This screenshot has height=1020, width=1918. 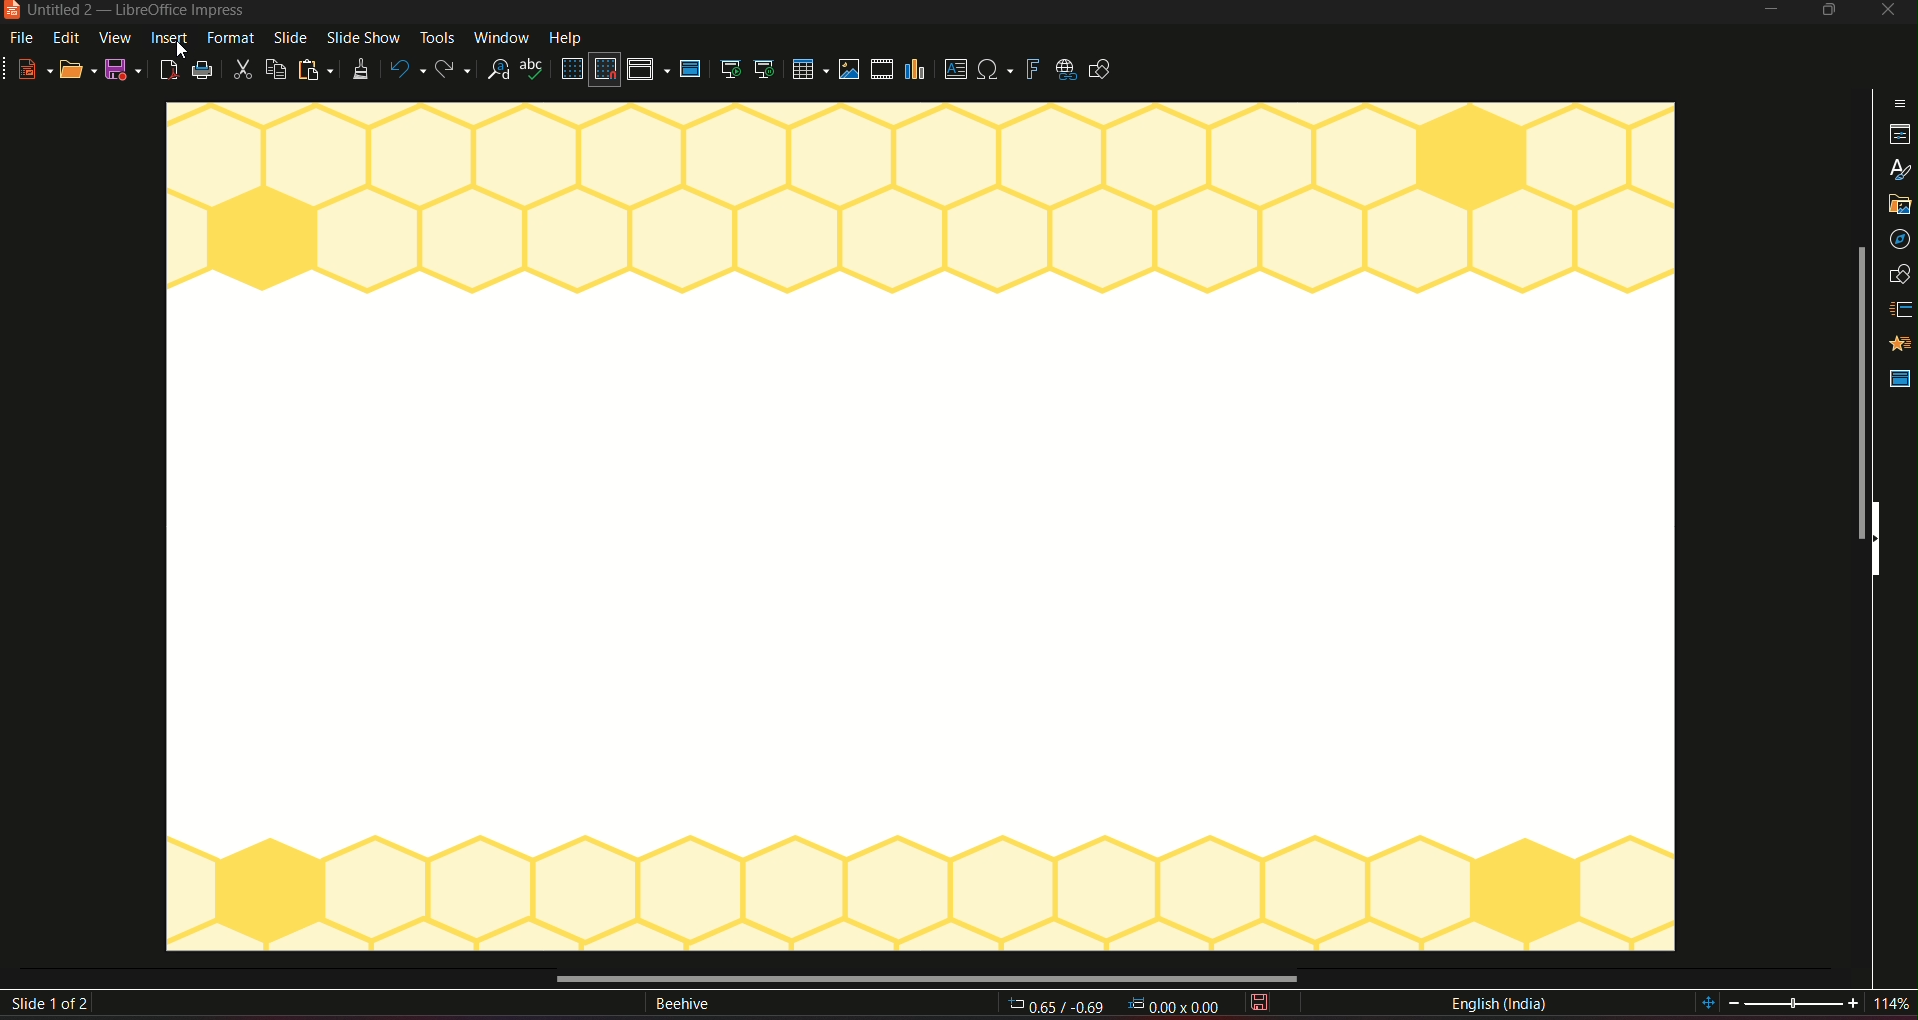 What do you see at coordinates (606, 70) in the screenshot?
I see `snap to grid` at bounding box center [606, 70].